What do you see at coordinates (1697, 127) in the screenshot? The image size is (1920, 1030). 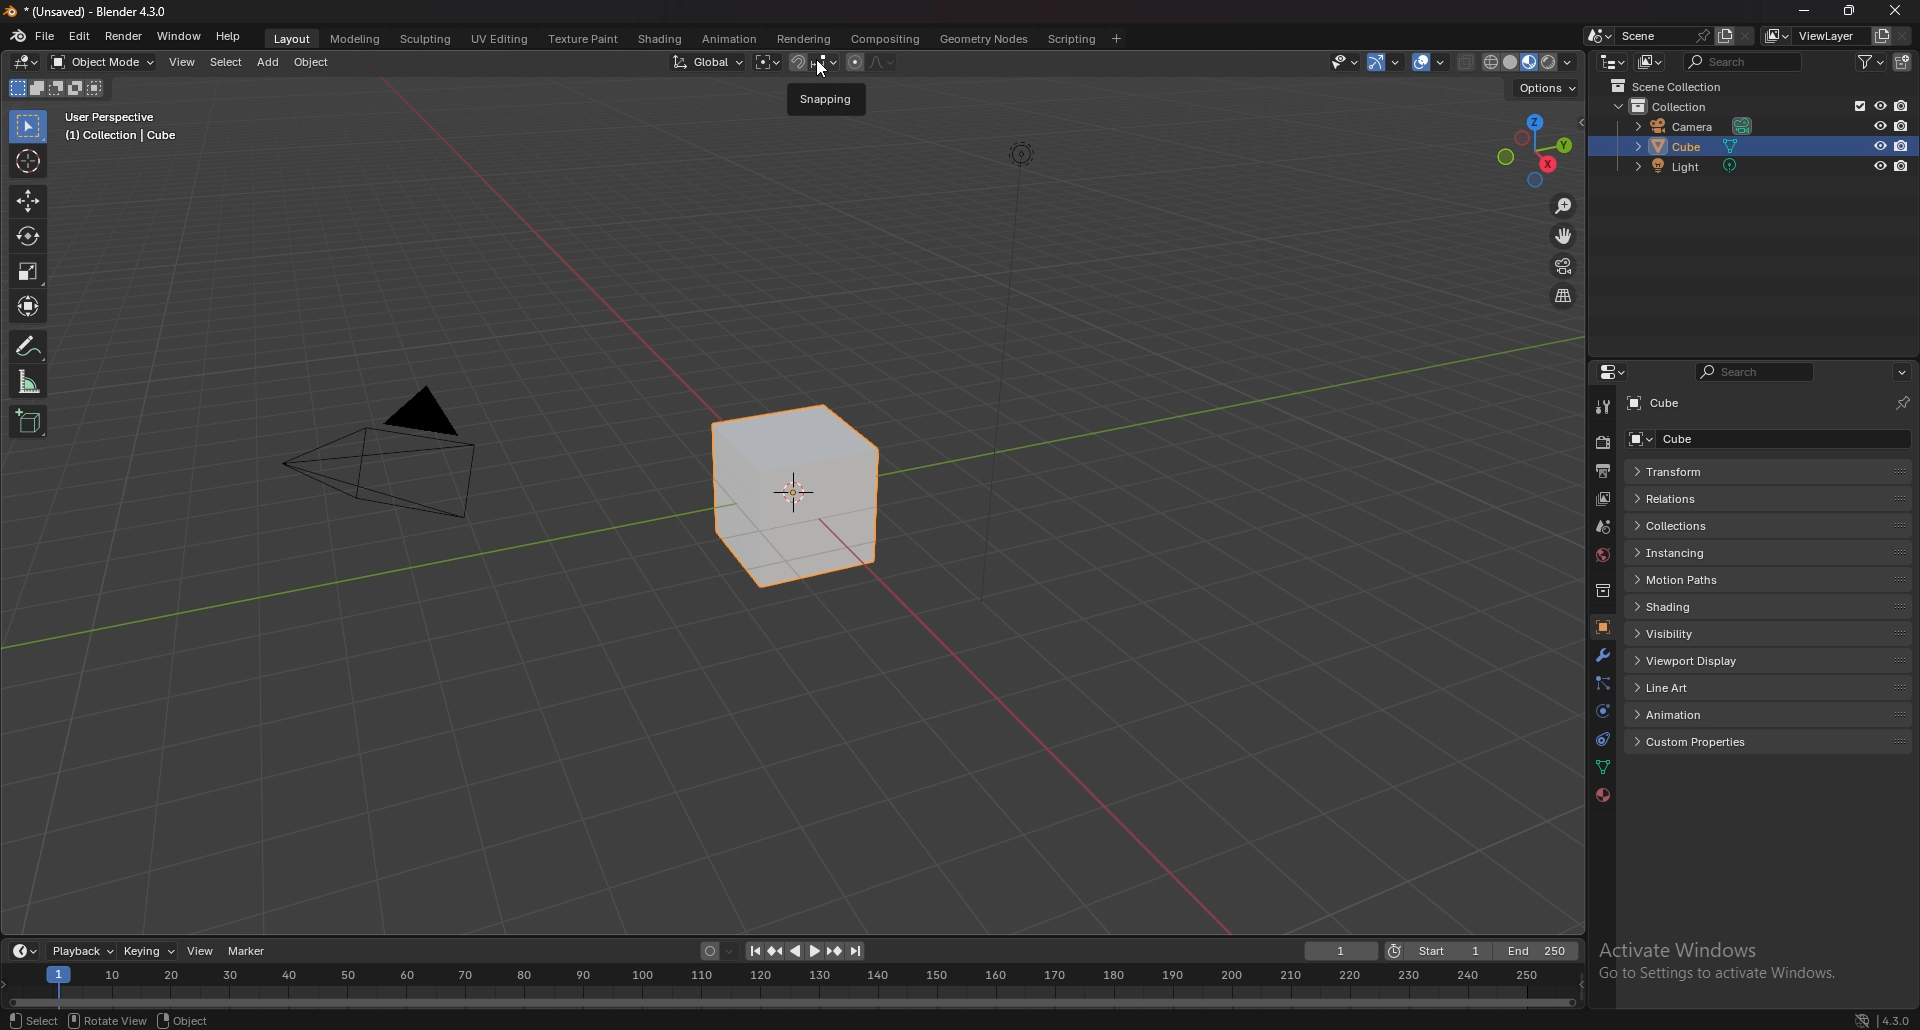 I see `camera` at bounding box center [1697, 127].